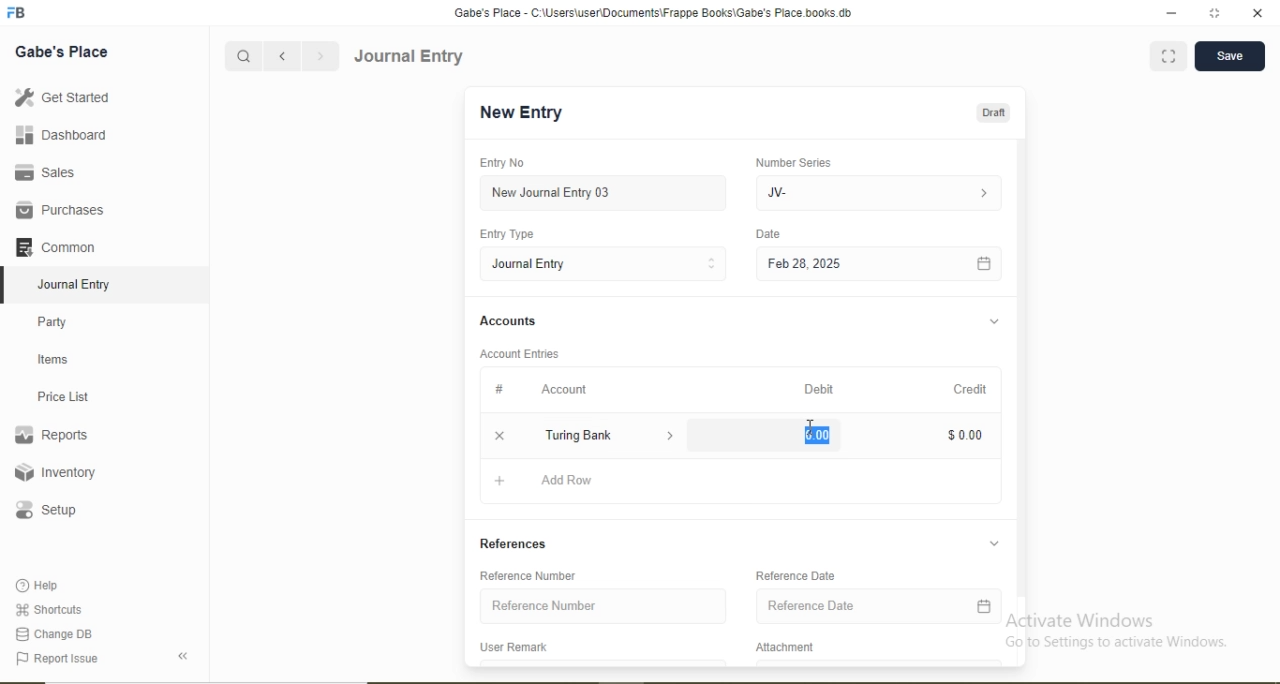  What do you see at coordinates (984, 606) in the screenshot?
I see `Calendar` at bounding box center [984, 606].